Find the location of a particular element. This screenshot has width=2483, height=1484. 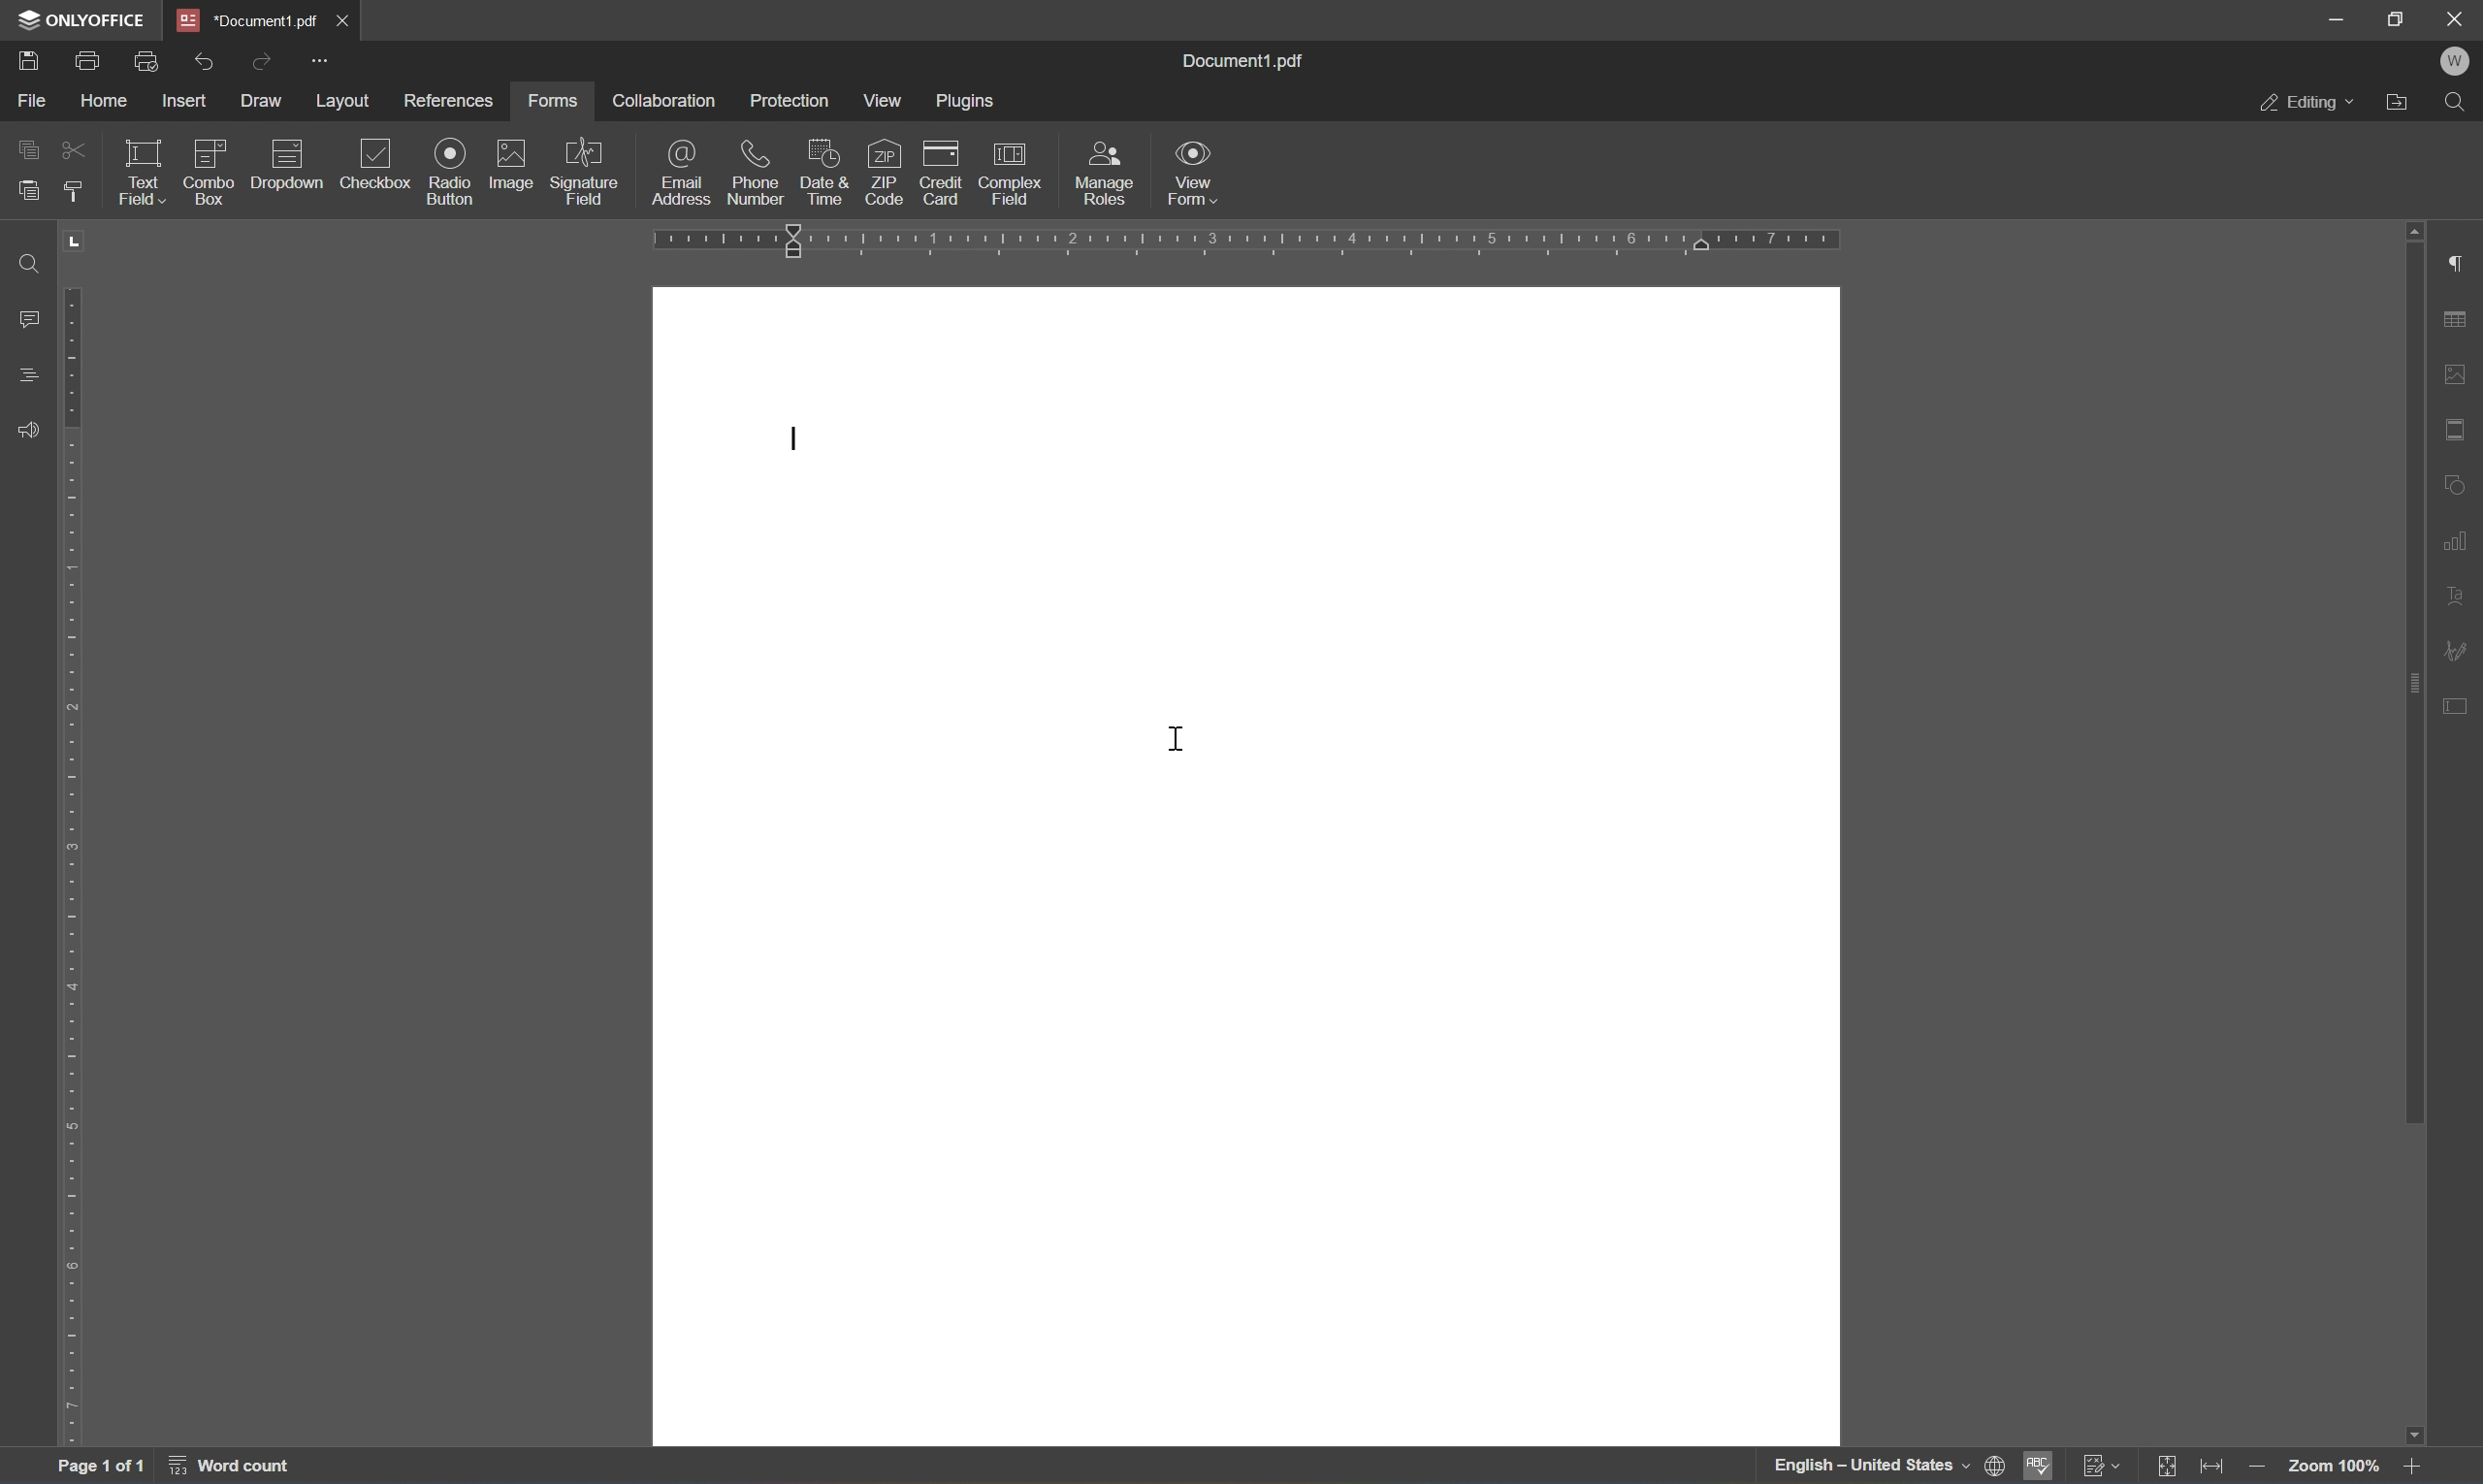

scroll bar is located at coordinates (2415, 684).